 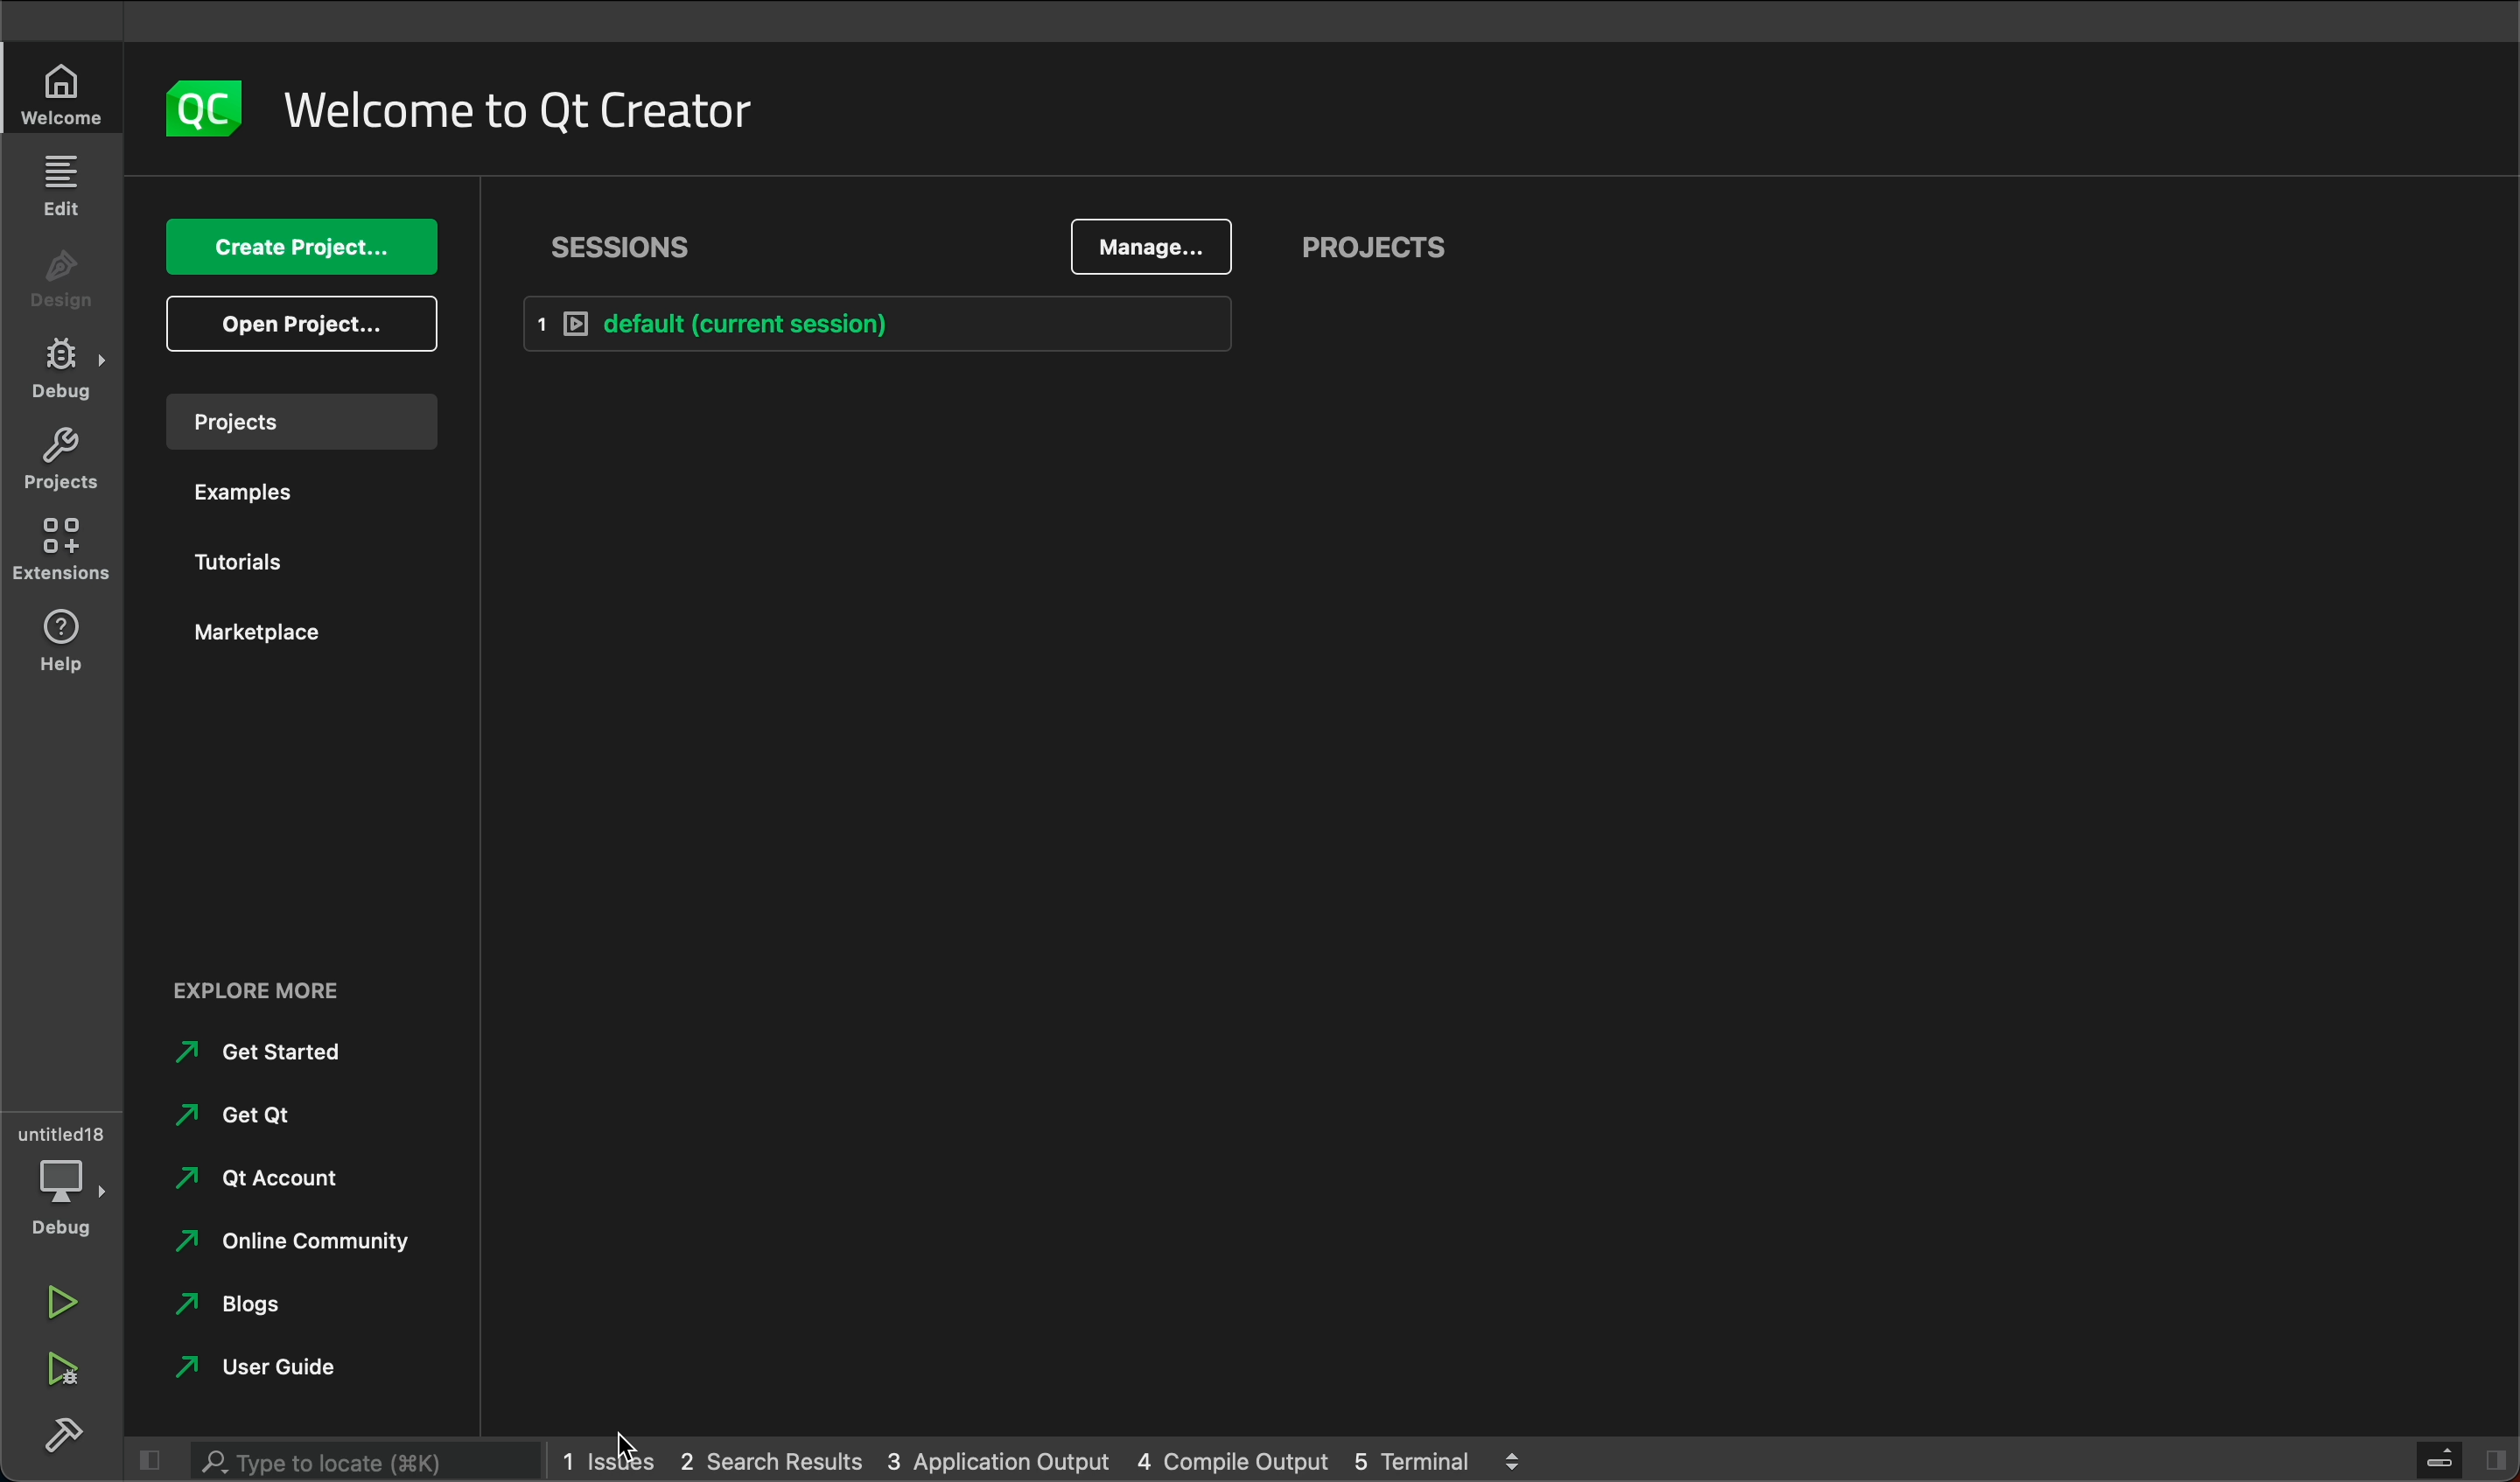 I want to click on default, so click(x=881, y=324).